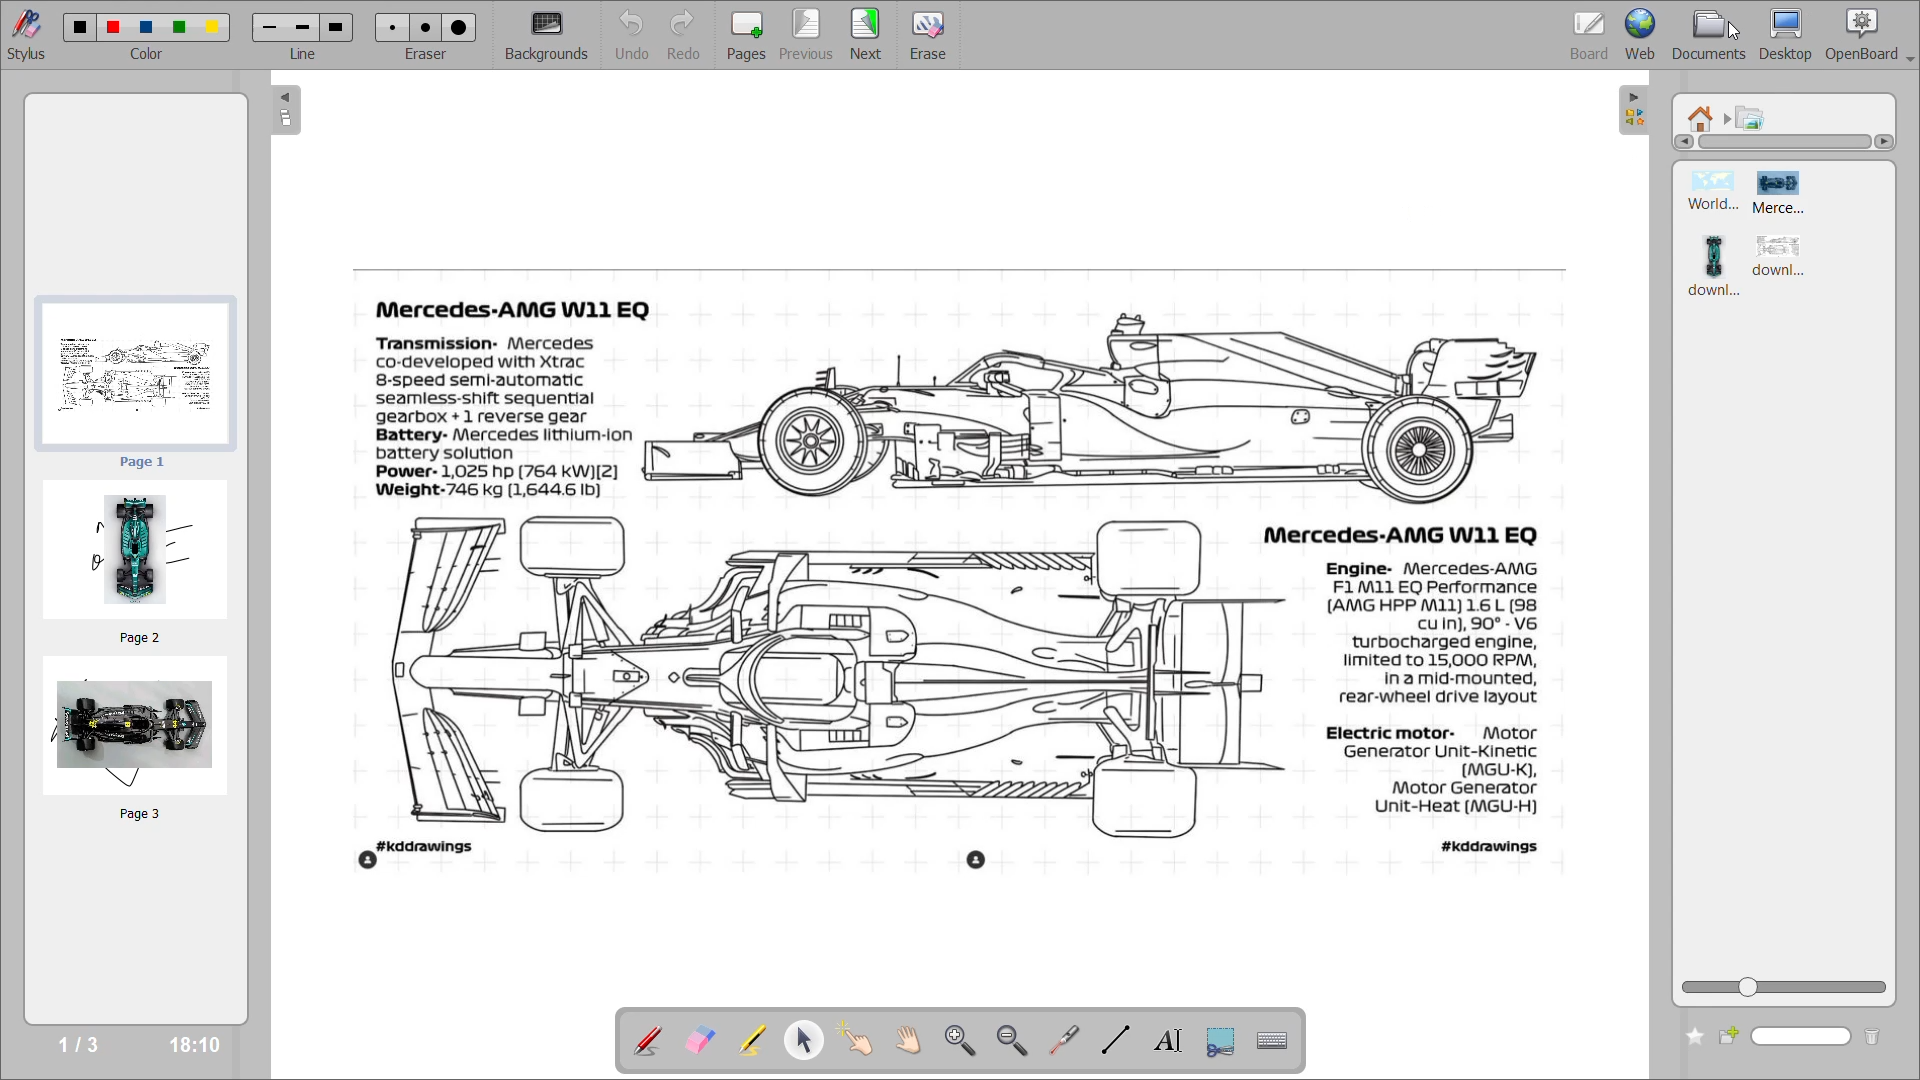  Describe the element at coordinates (179, 27) in the screenshot. I see `color 4` at that location.